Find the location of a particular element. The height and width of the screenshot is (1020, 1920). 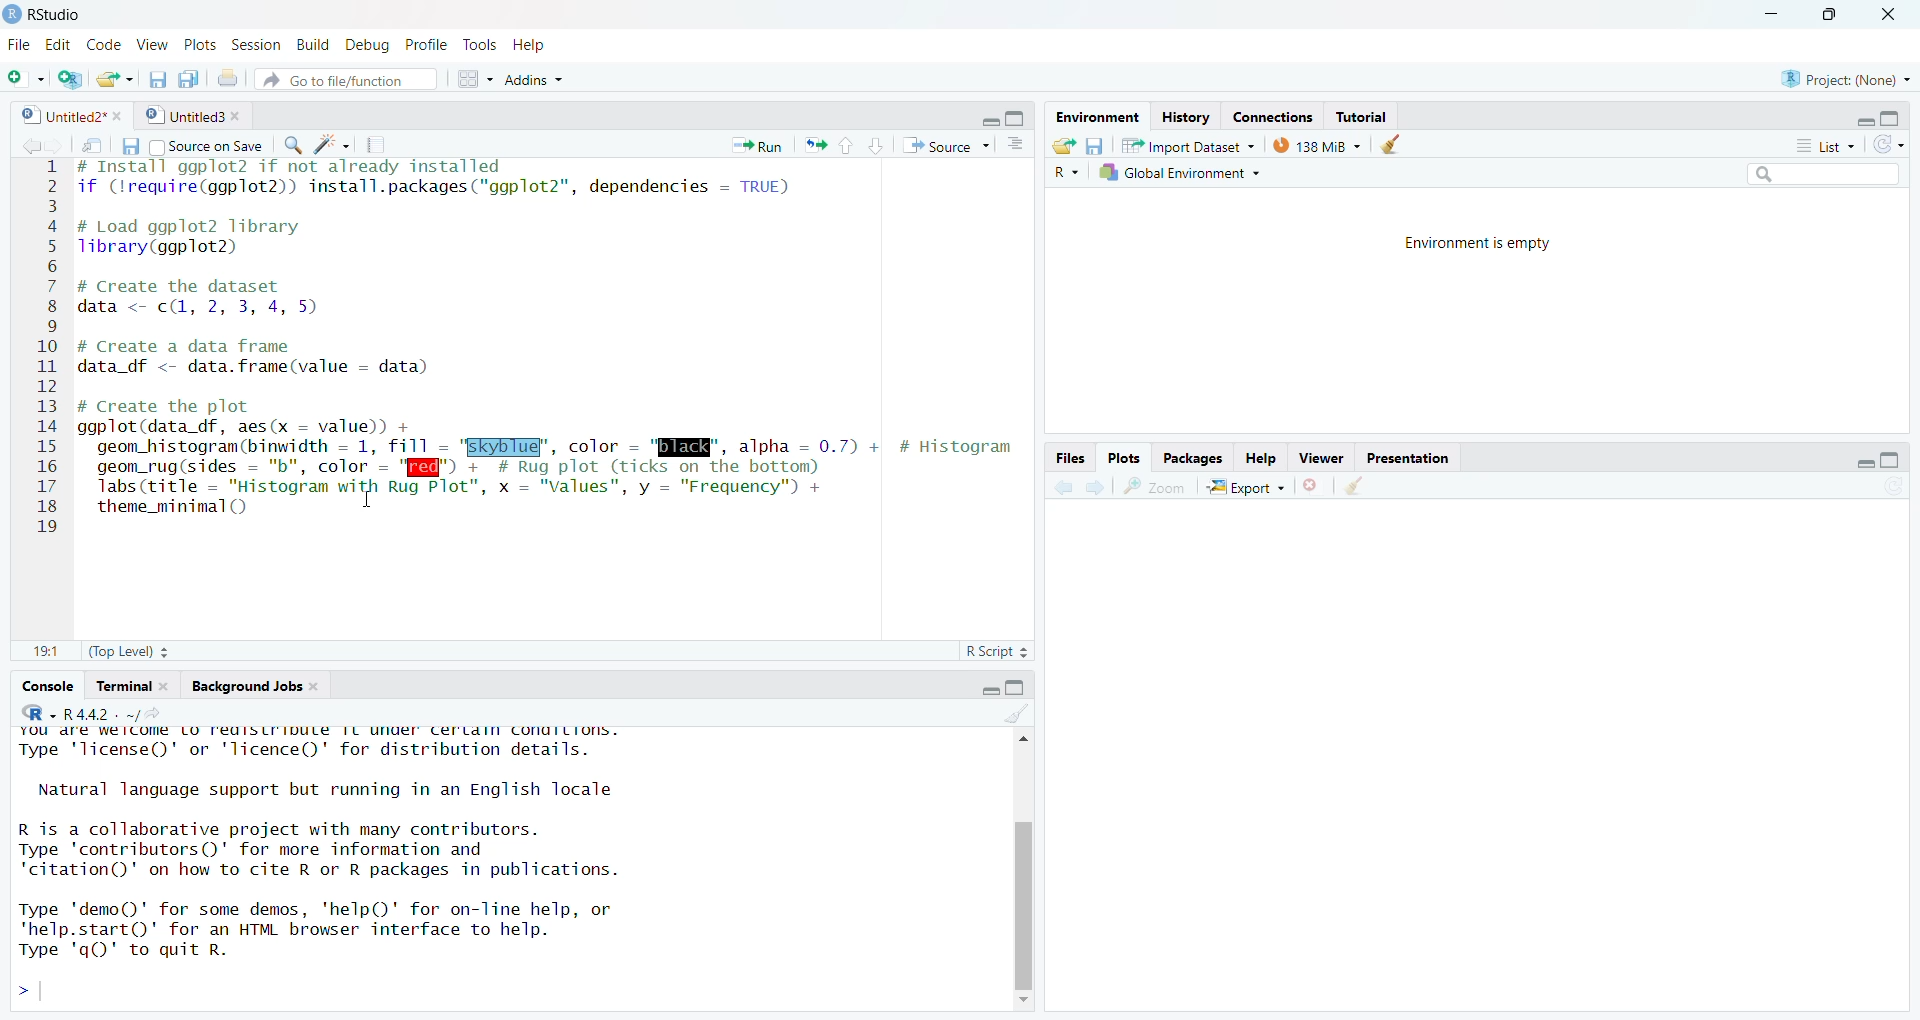

maximize is located at coordinates (1839, 18).